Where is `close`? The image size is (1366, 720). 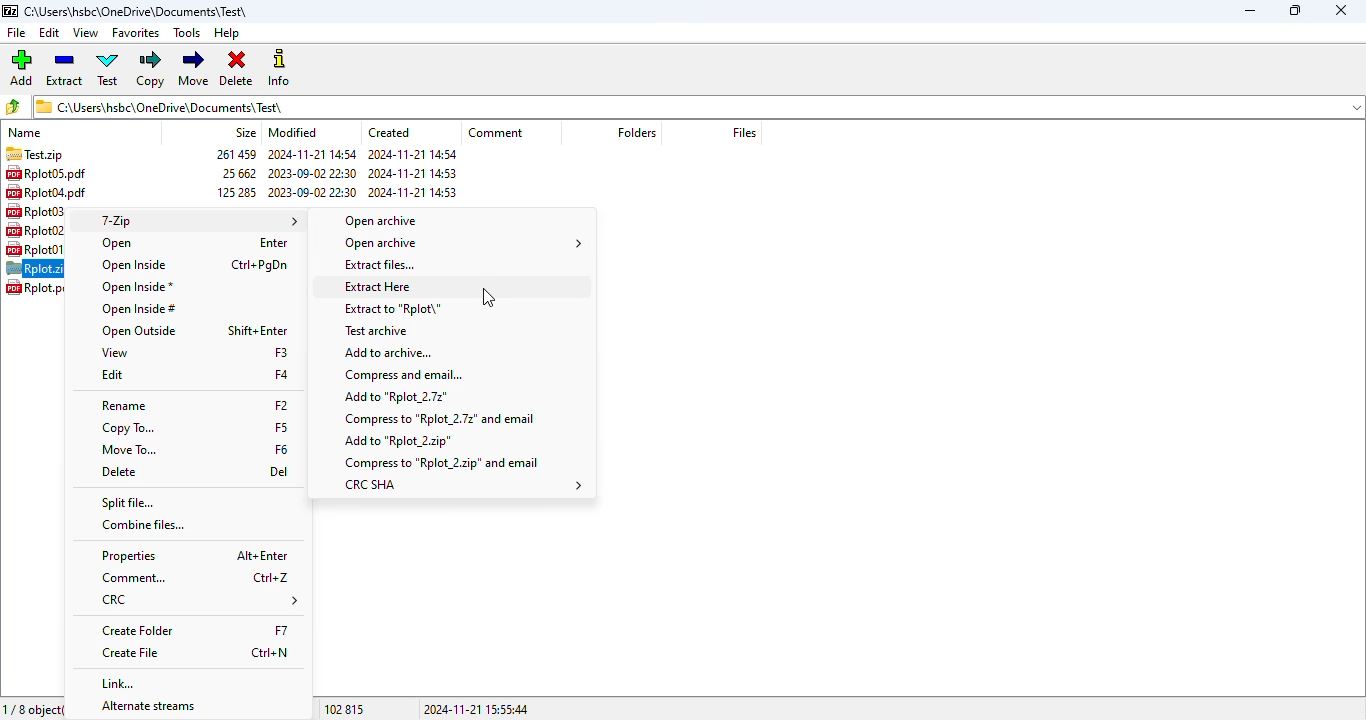
close is located at coordinates (1338, 9).